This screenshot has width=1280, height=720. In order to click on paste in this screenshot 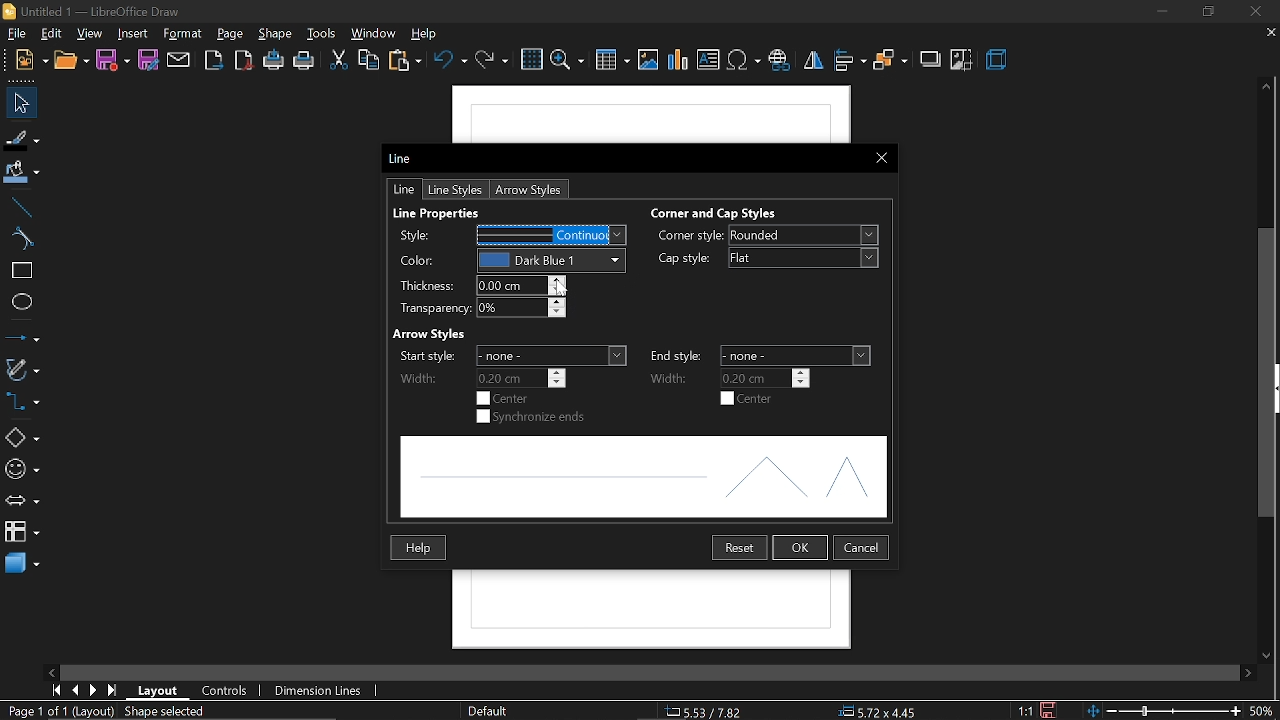, I will do `click(405, 62)`.